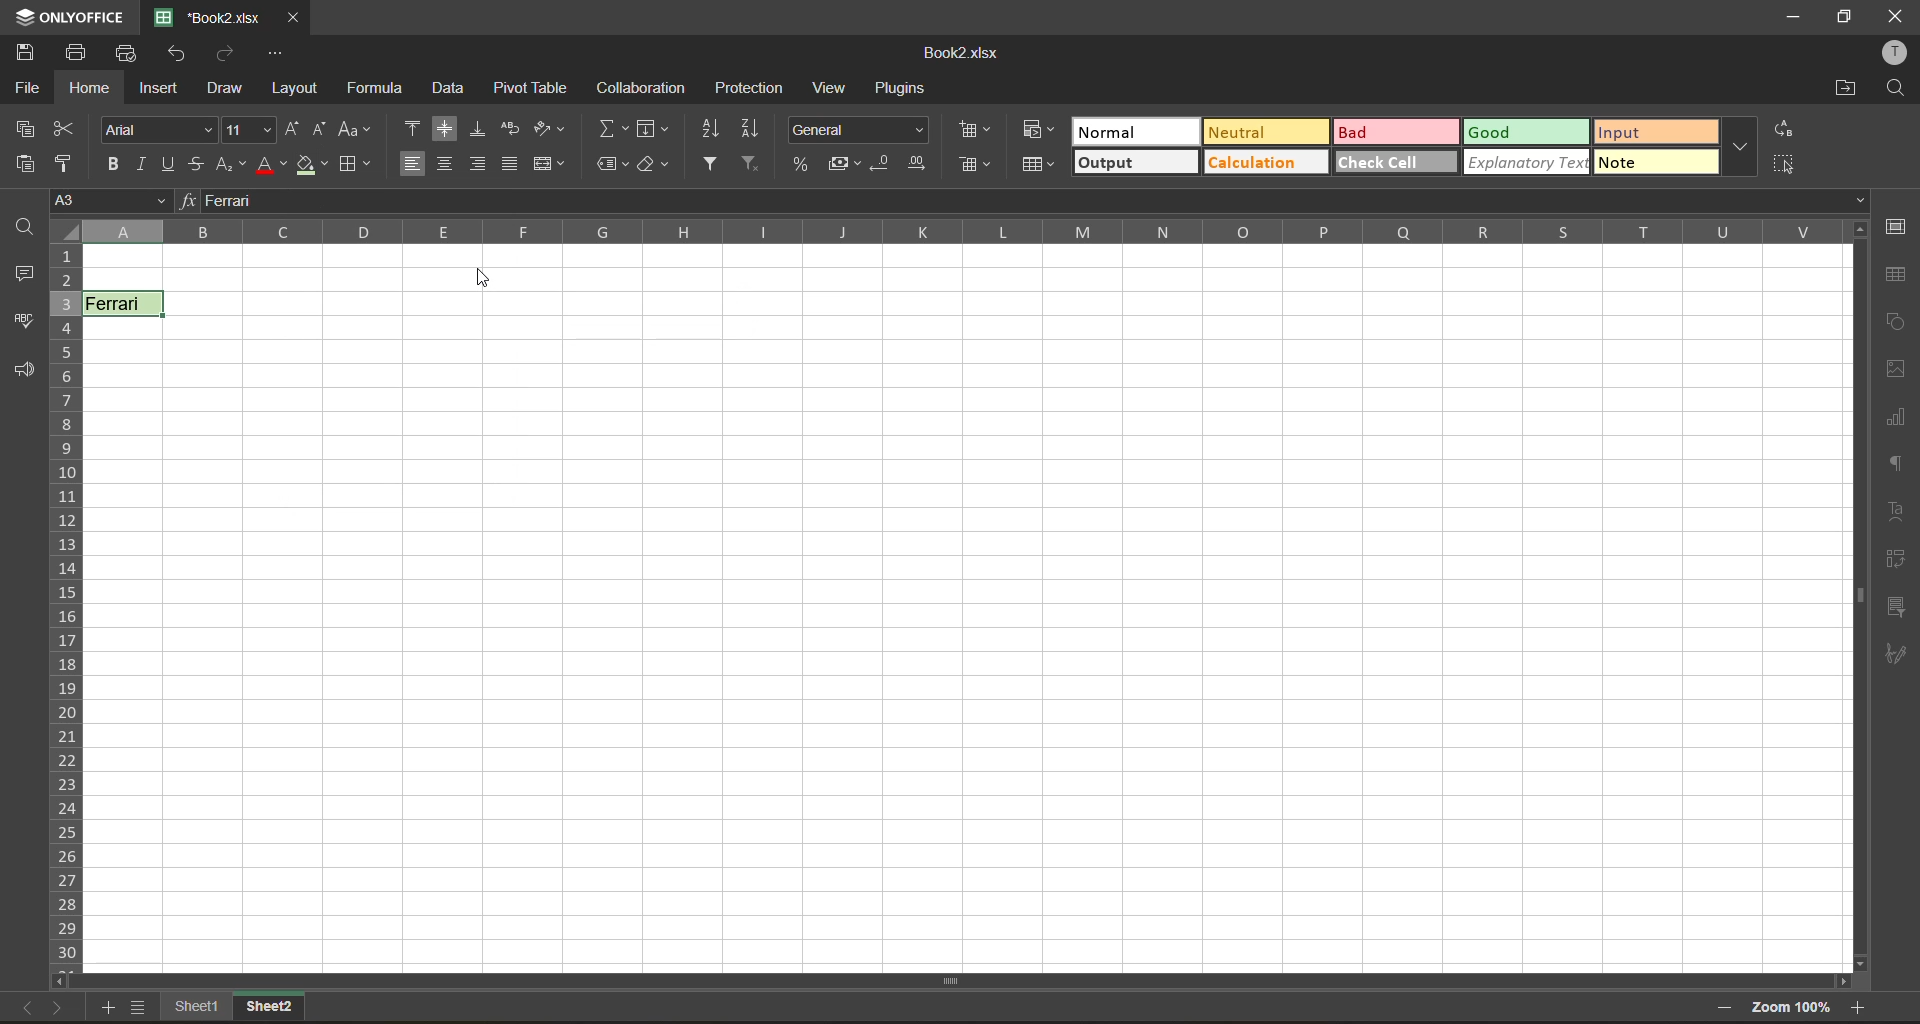  Describe the element at coordinates (198, 164) in the screenshot. I see `strikethrough` at that location.